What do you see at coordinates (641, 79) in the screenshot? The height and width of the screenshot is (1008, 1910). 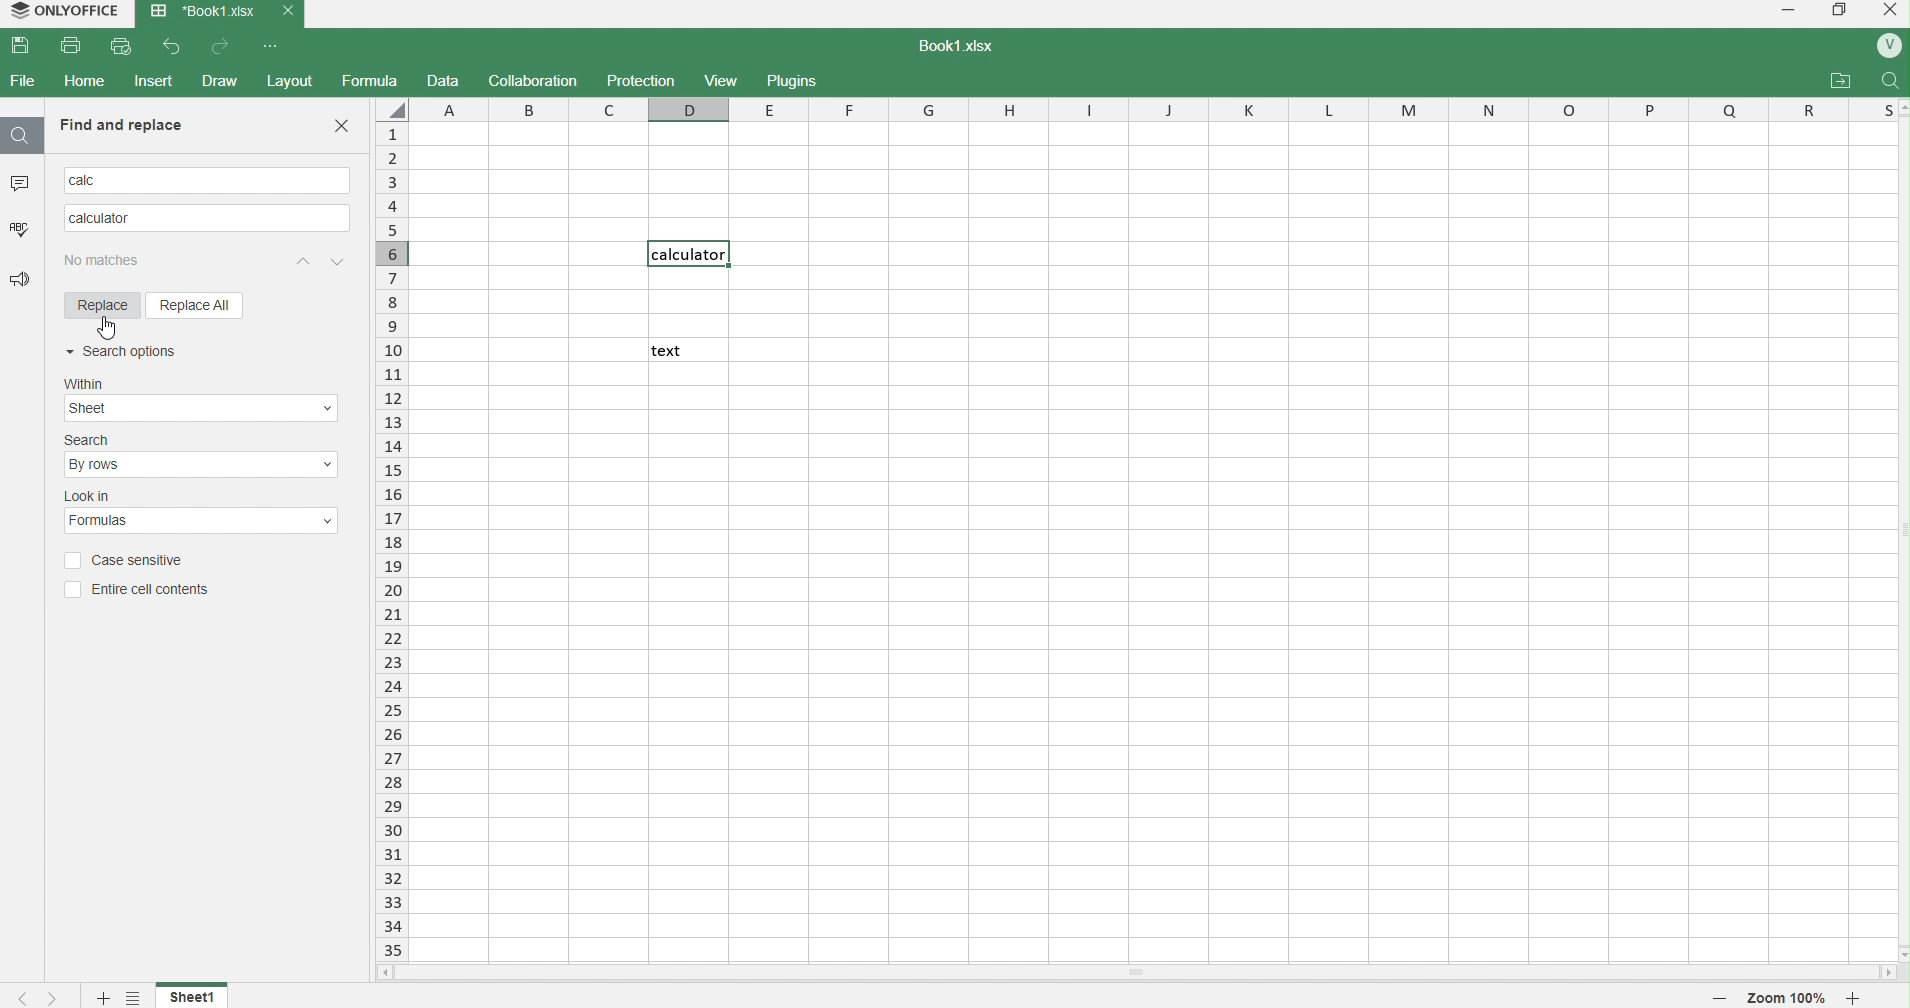 I see `protection` at bounding box center [641, 79].